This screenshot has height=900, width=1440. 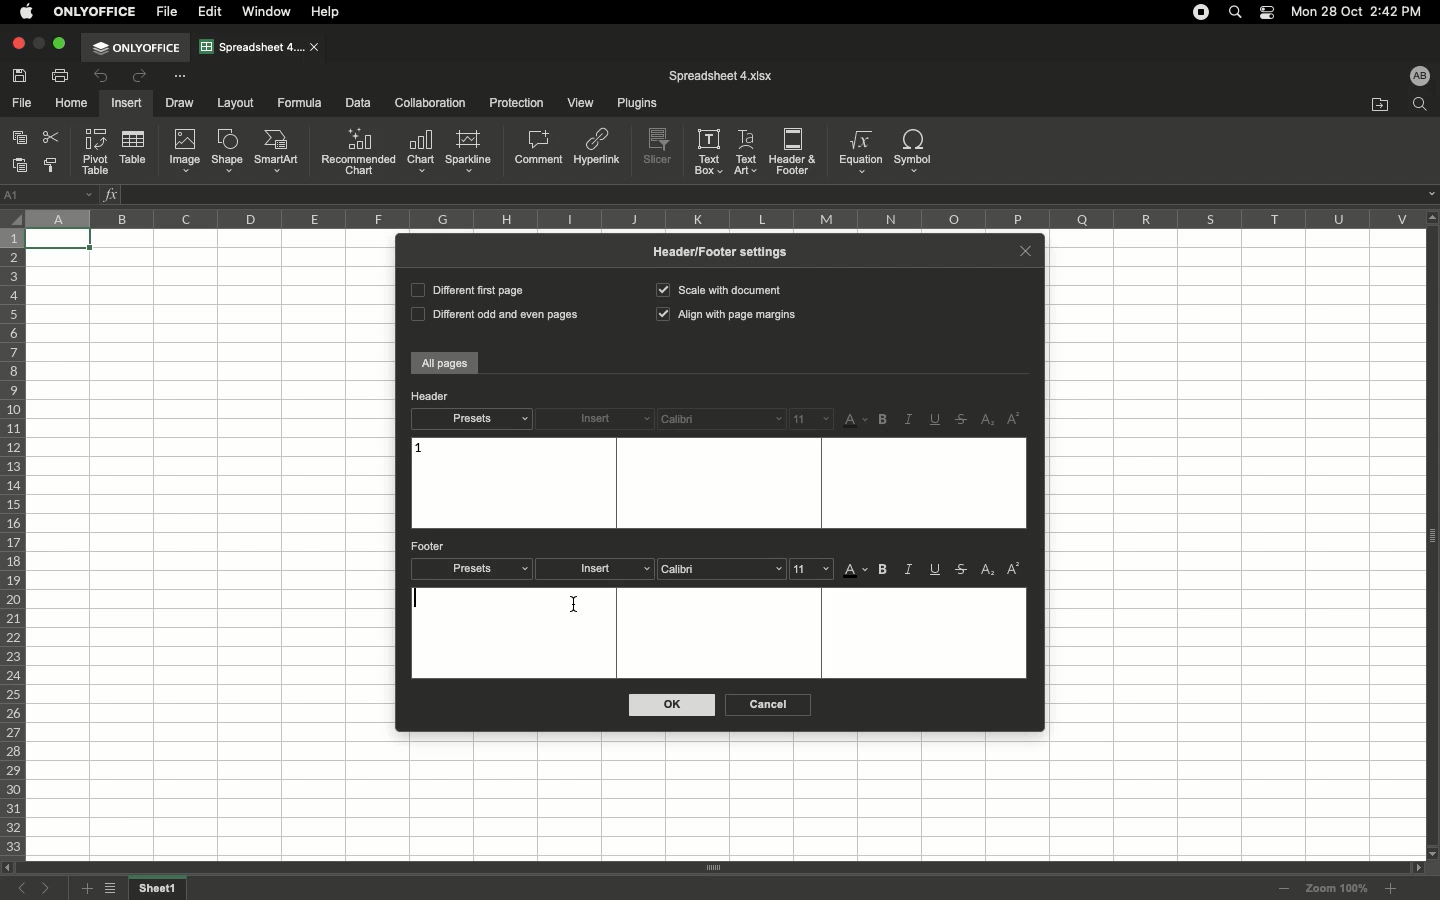 What do you see at coordinates (50, 193) in the screenshot?
I see `Name manager` at bounding box center [50, 193].